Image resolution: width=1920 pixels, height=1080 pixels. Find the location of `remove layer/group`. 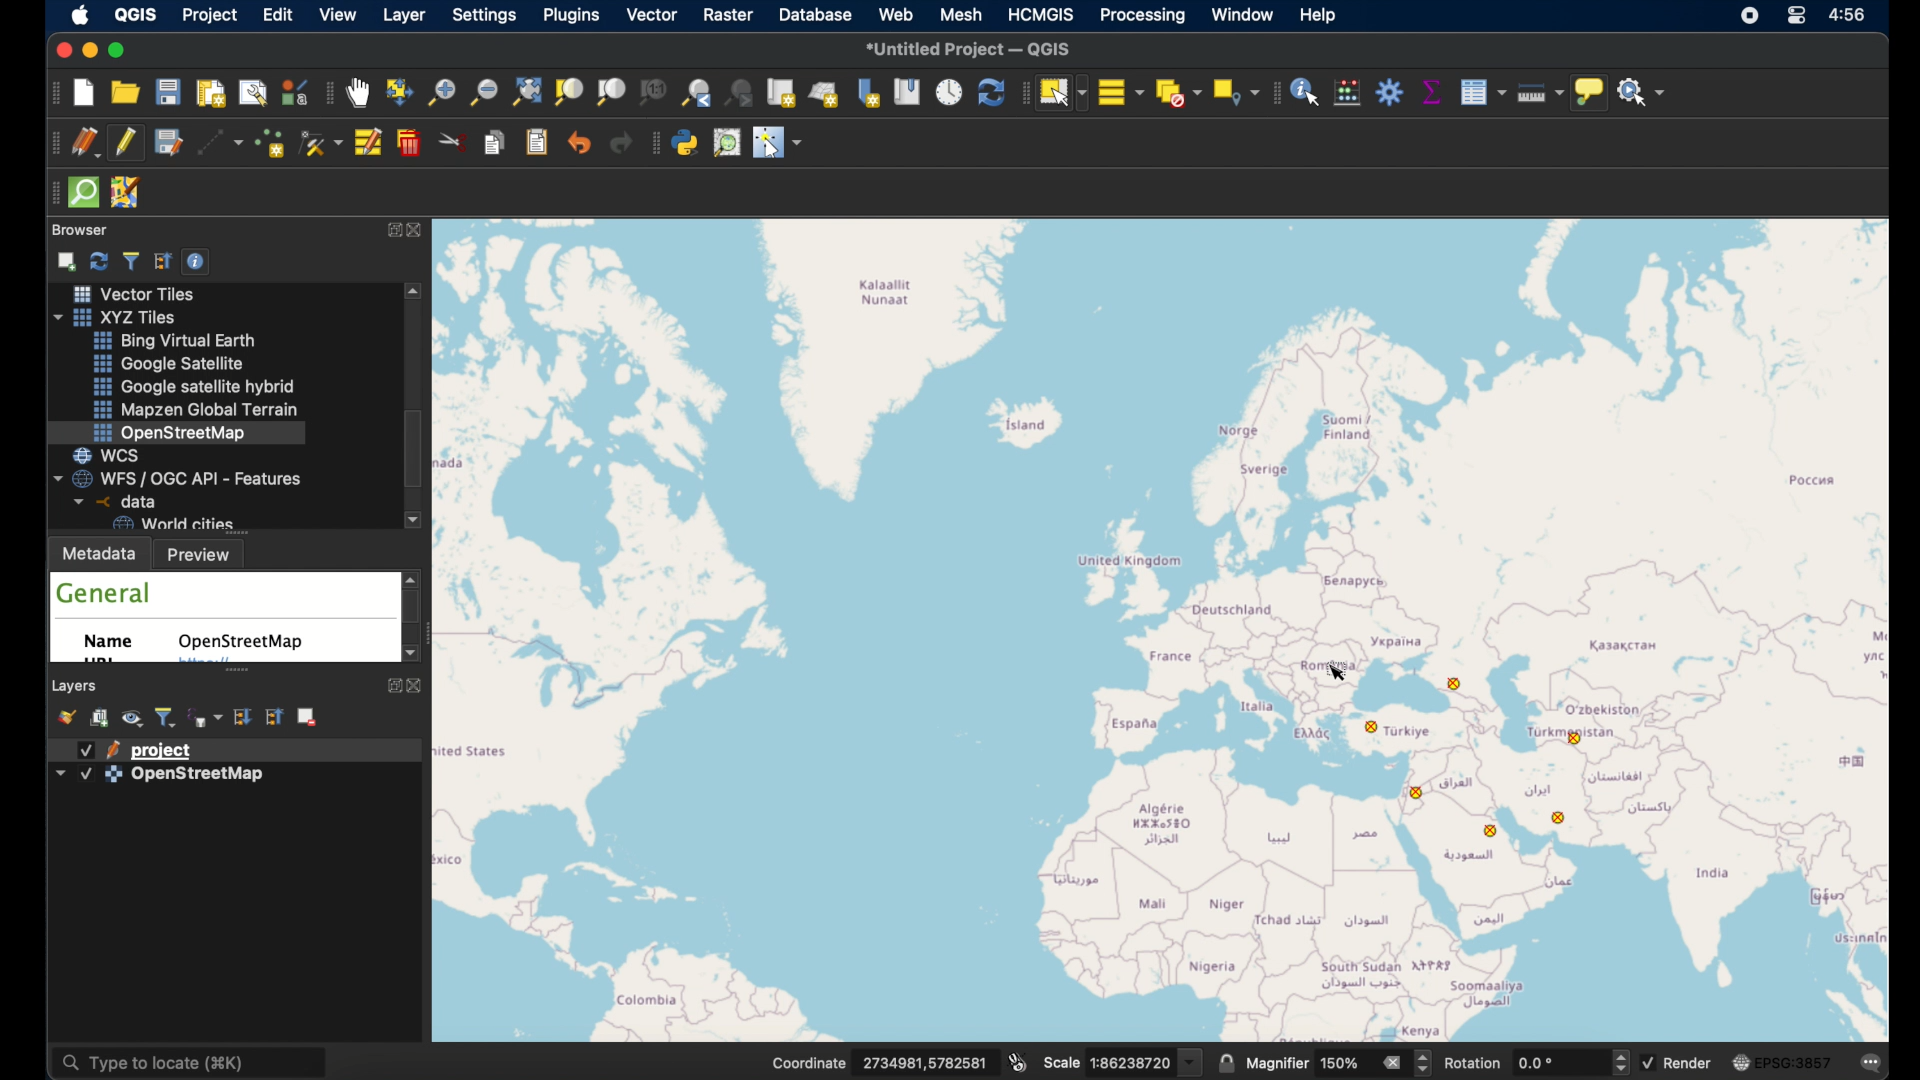

remove layer/group is located at coordinates (310, 717).